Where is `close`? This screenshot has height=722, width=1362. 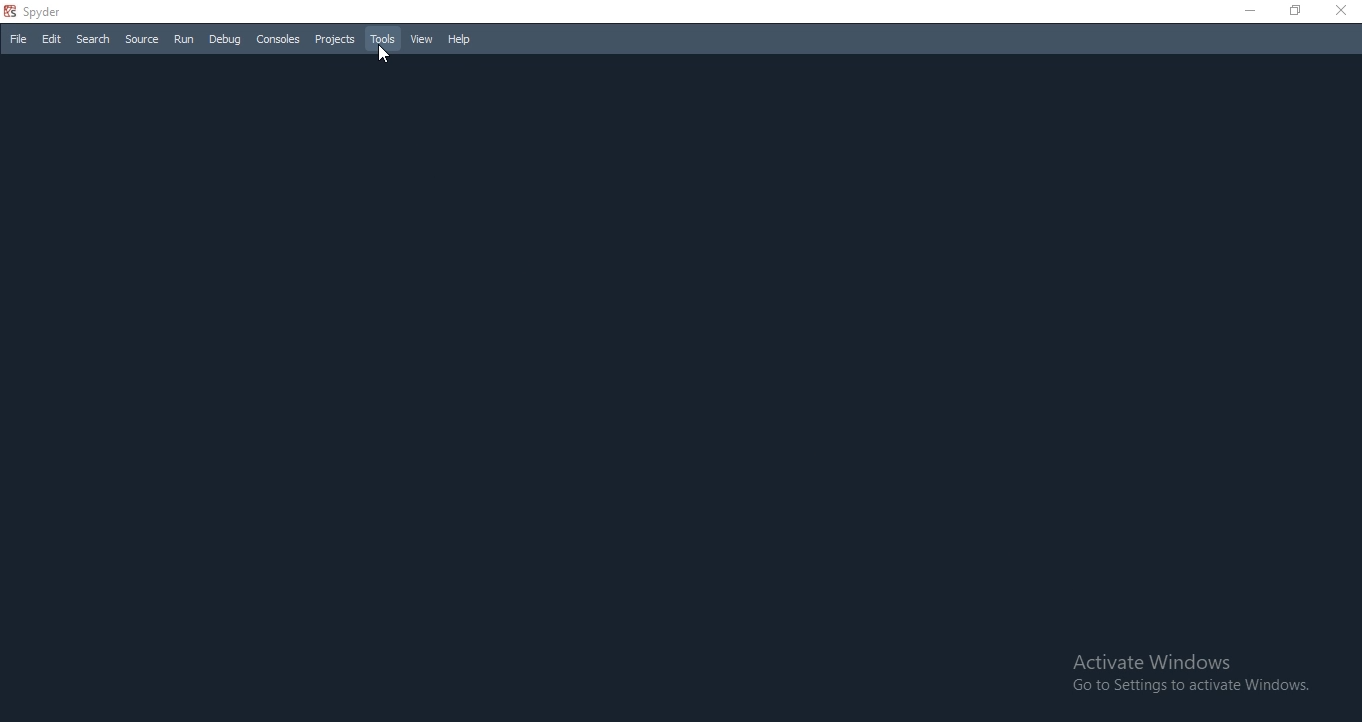 close is located at coordinates (1342, 12).